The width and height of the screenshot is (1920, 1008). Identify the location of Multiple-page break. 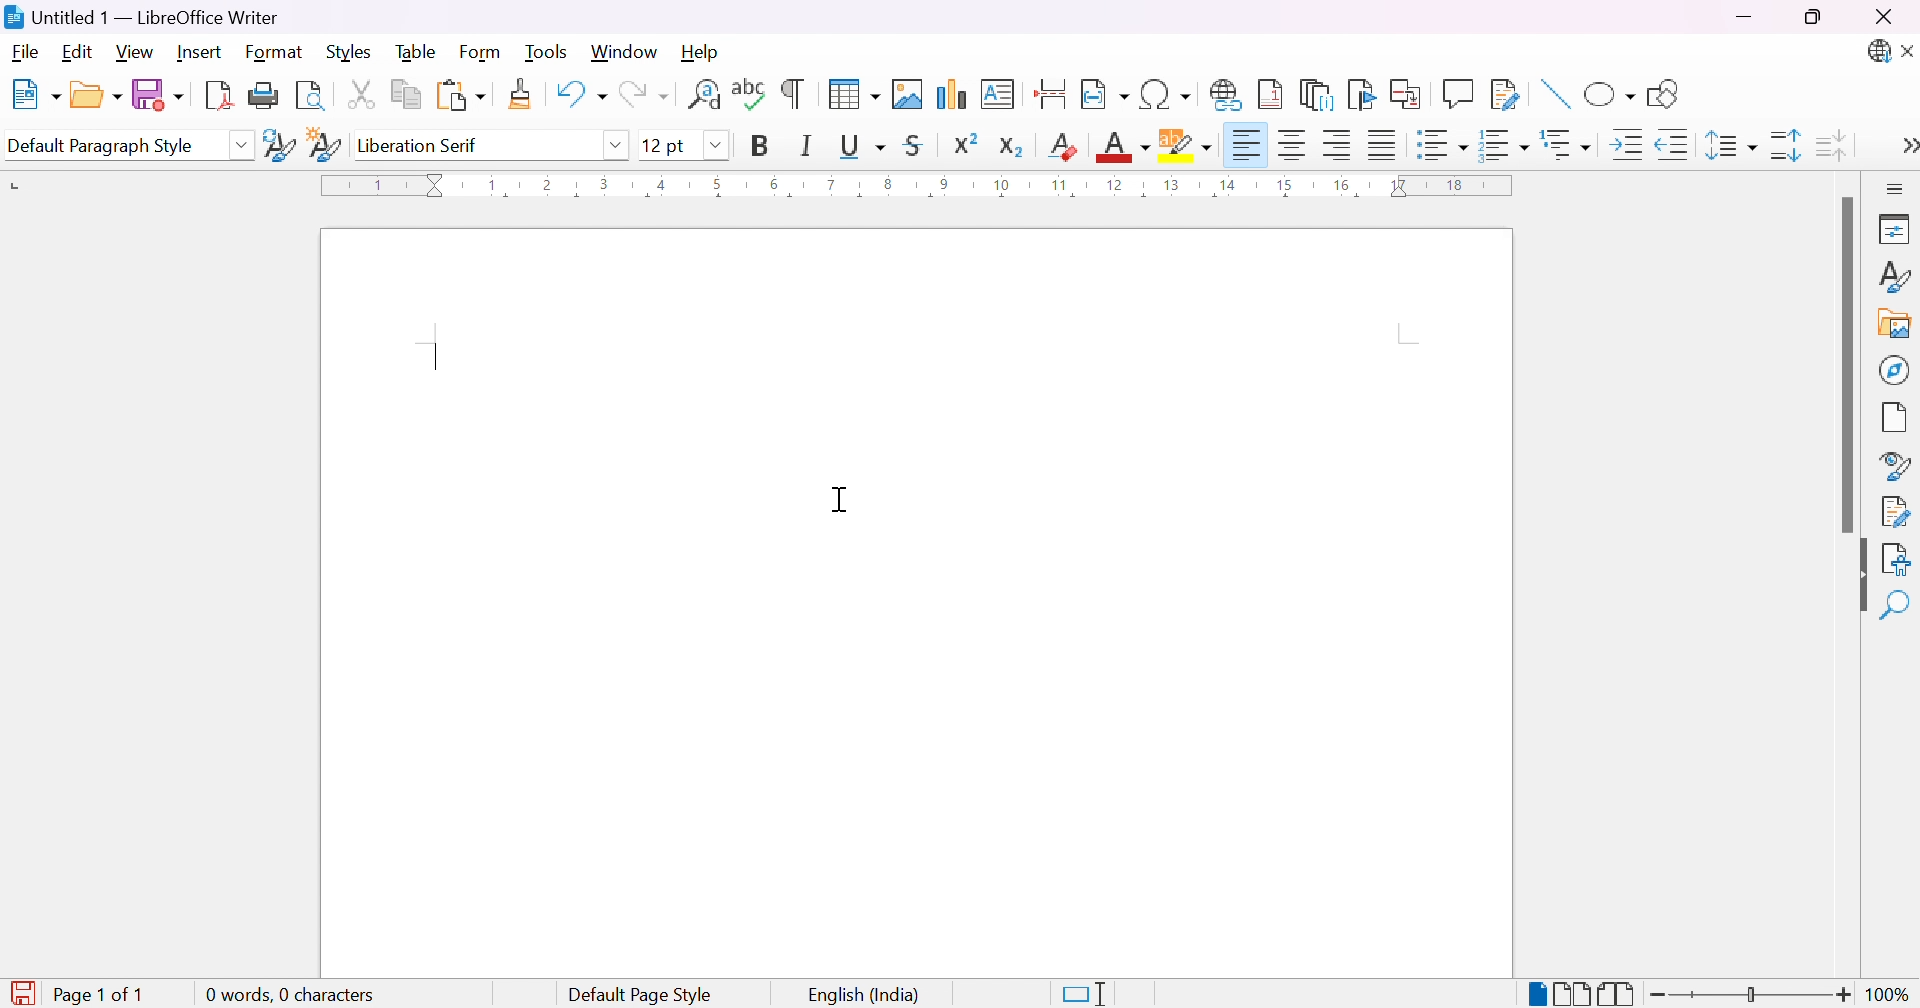
(1571, 996).